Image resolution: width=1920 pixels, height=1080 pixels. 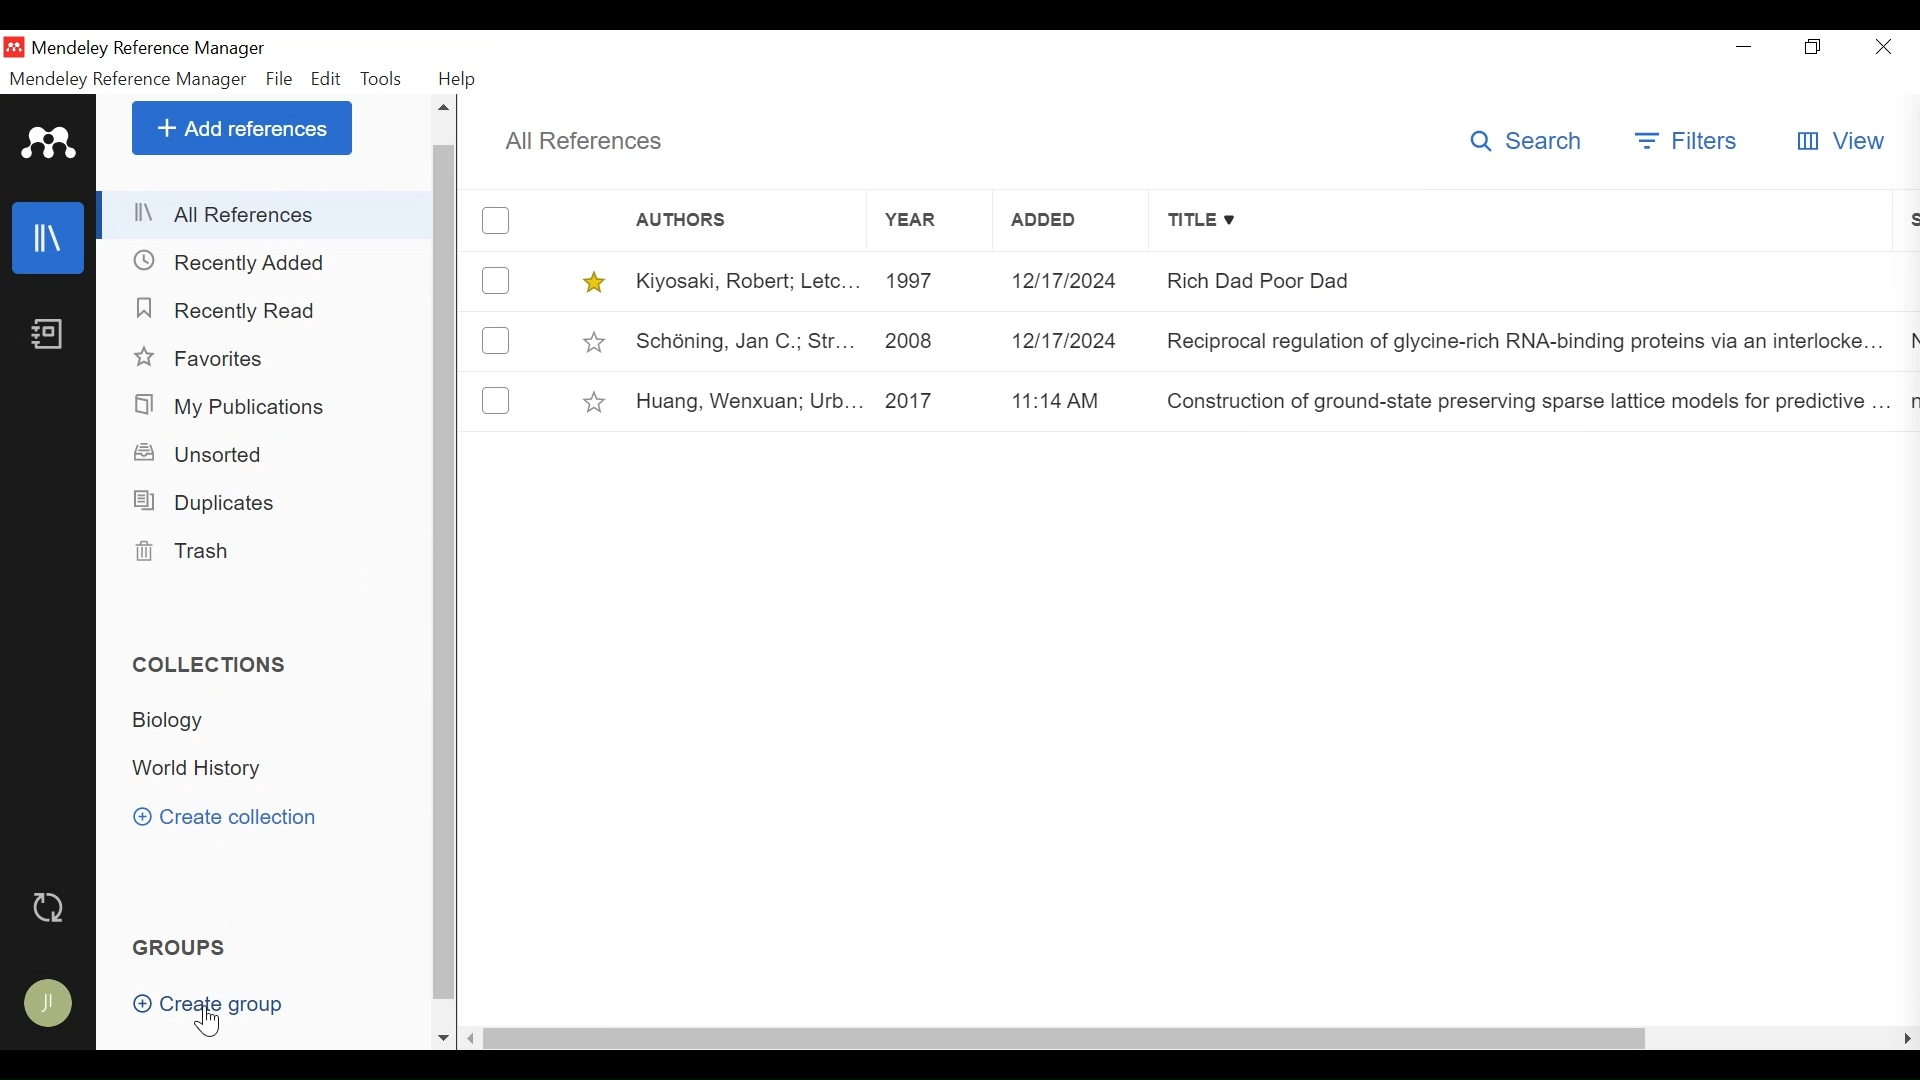 I want to click on 12/12/2024, so click(x=1071, y=281).